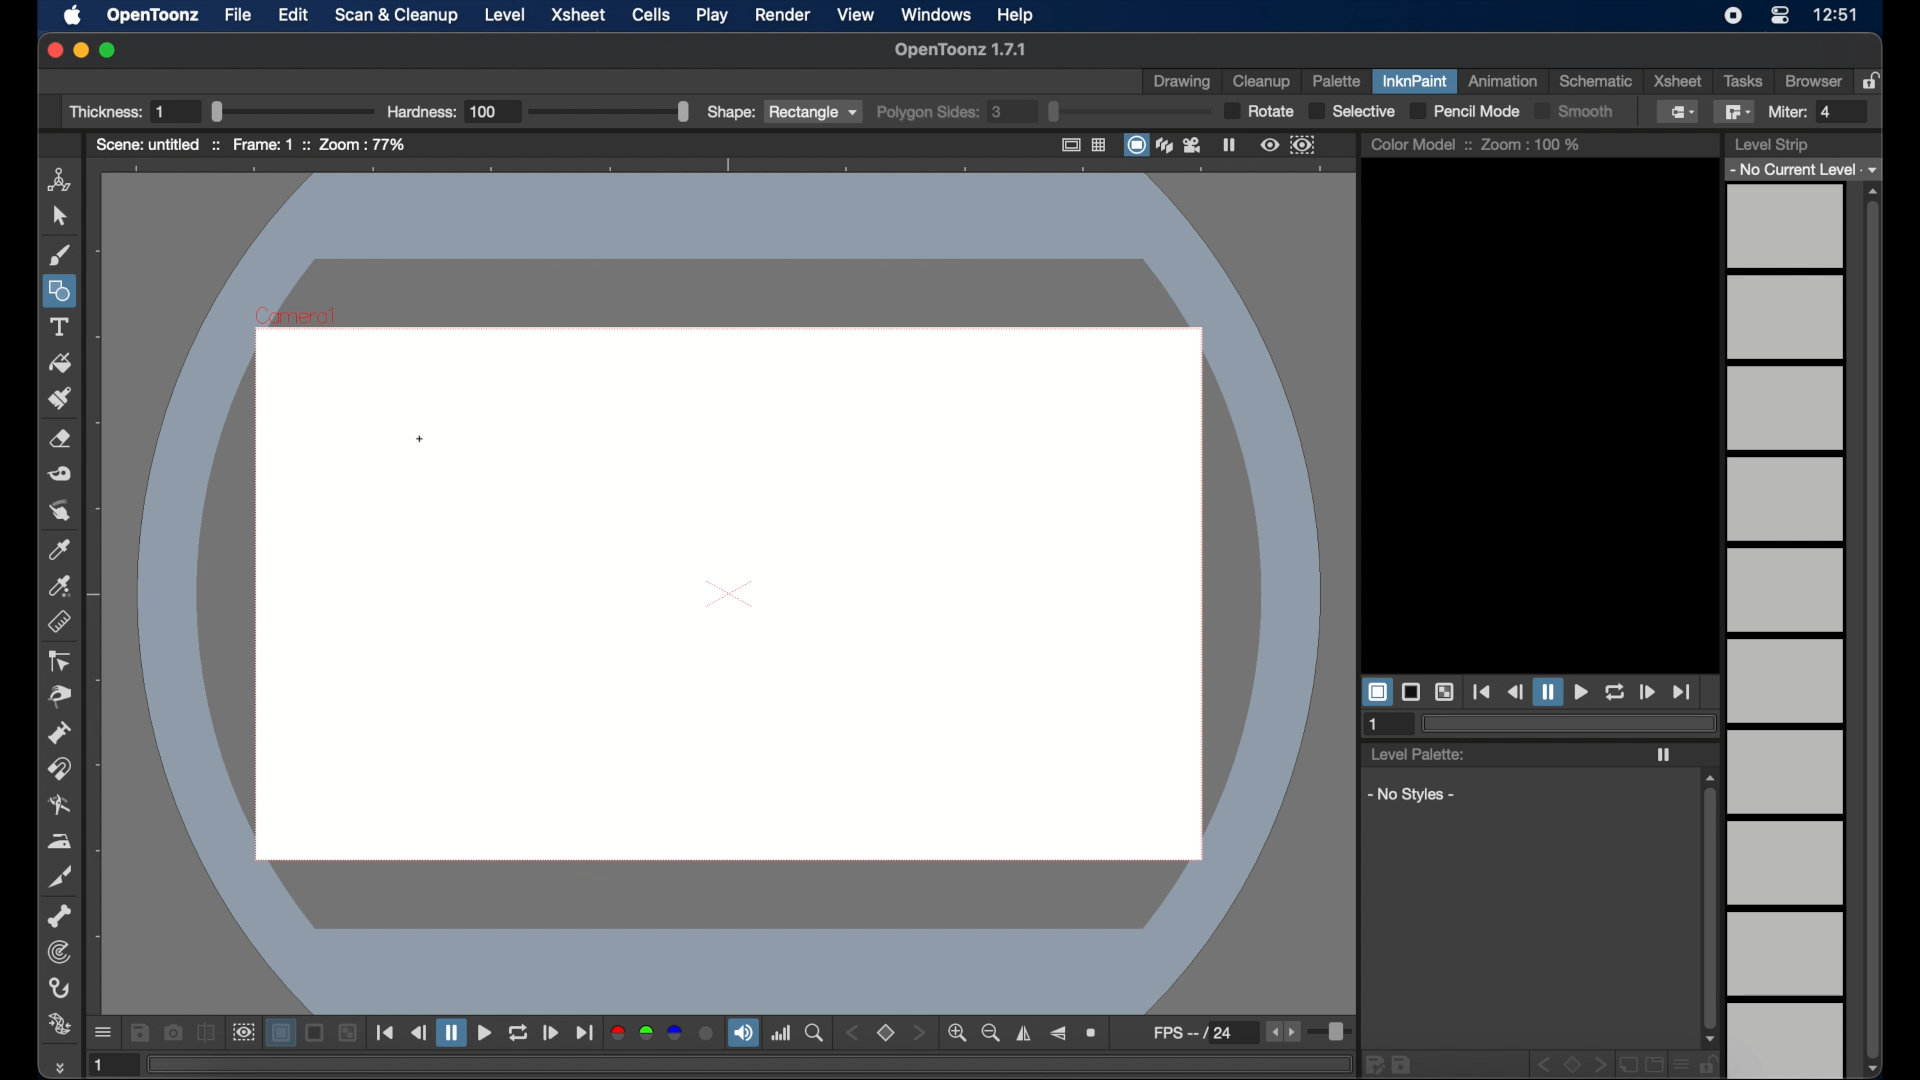 This screenshot has height=1080, width=1920. Describe the element at coordinates (61, 292) in the screenshot. I see `shapes` at that location.